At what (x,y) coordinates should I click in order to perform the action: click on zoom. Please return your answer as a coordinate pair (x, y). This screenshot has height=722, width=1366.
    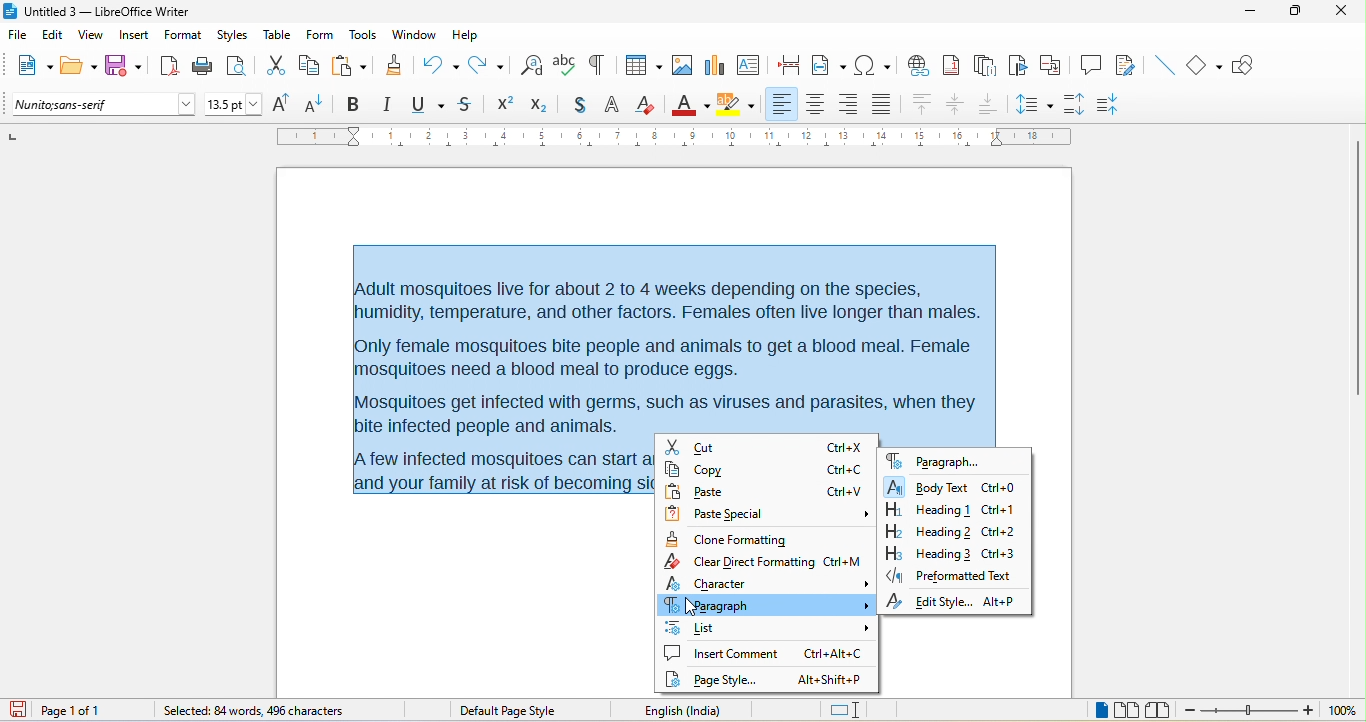
    Looking at the image, I should click on (1250, 712).